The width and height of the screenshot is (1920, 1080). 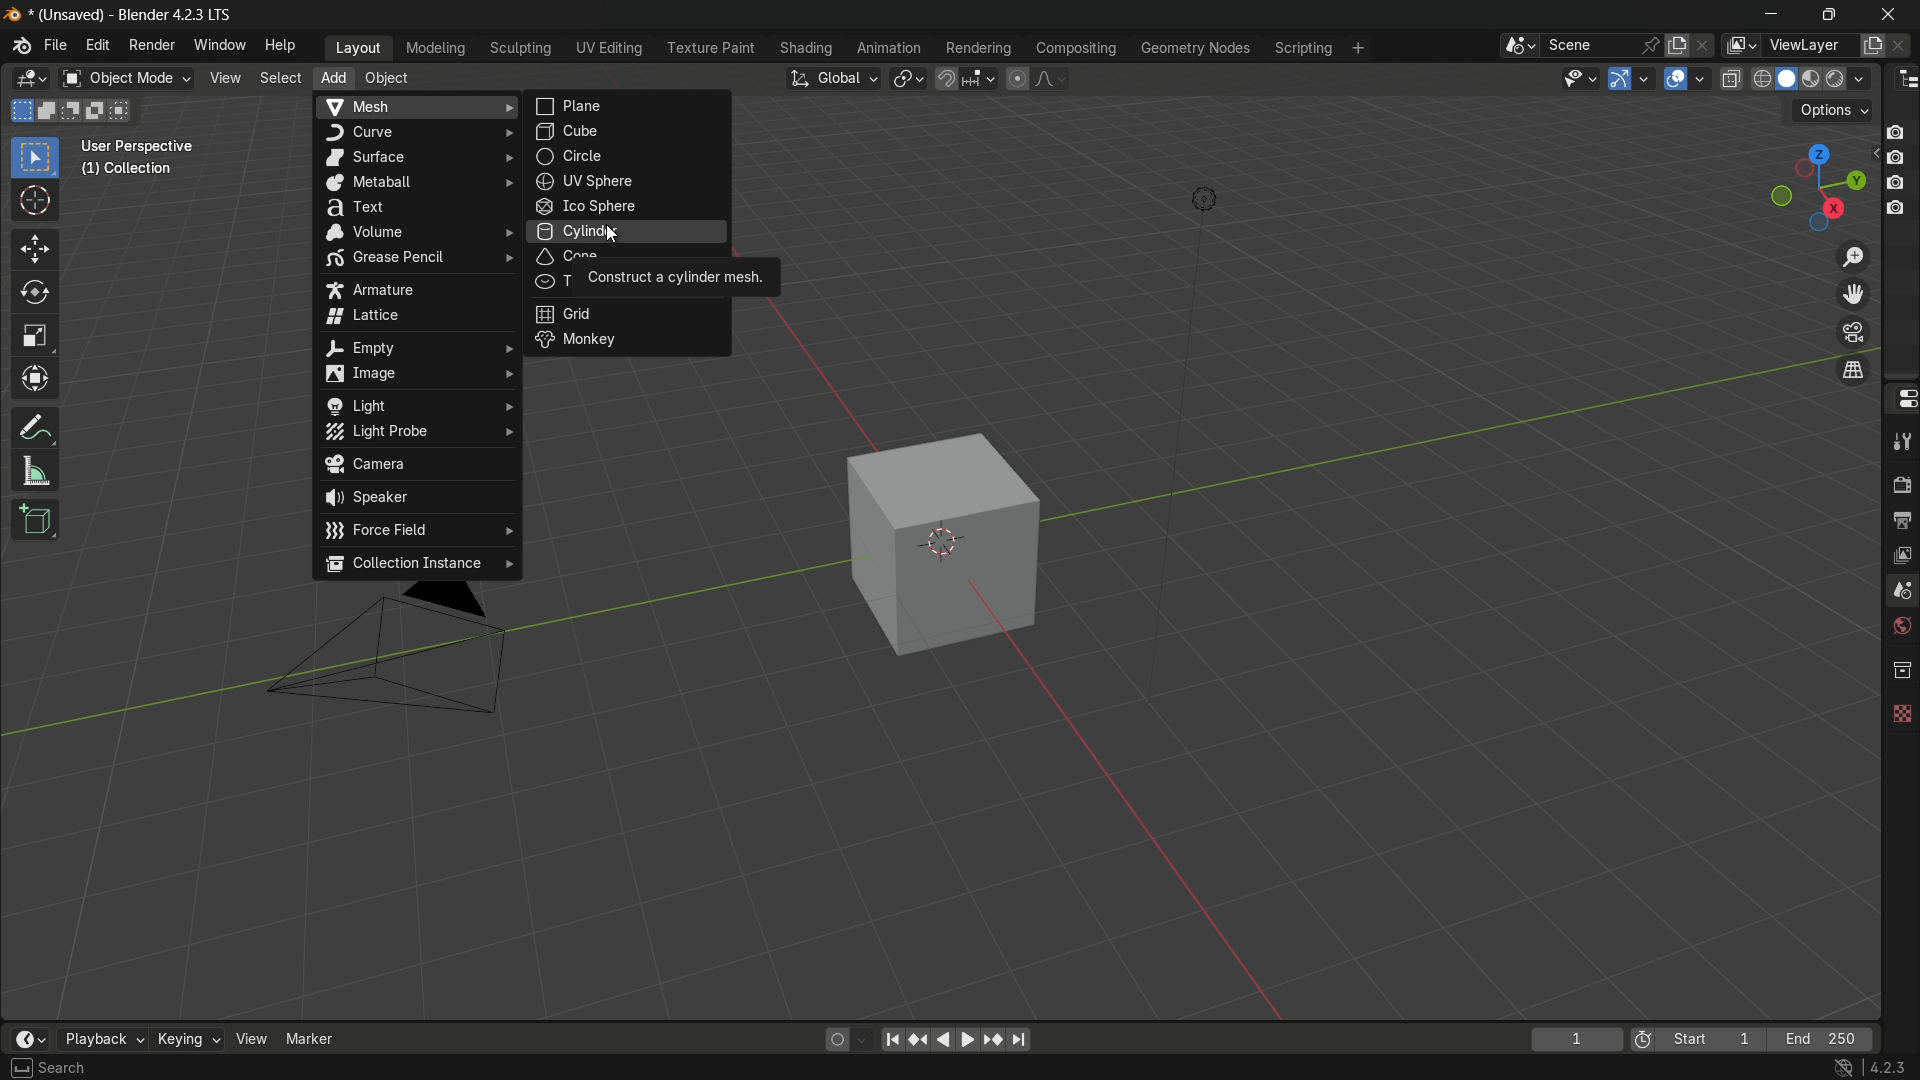 What do you see at coordinates (1898, 183) in the screenshot?
I see `capture` at bounding box center [1898, 183].